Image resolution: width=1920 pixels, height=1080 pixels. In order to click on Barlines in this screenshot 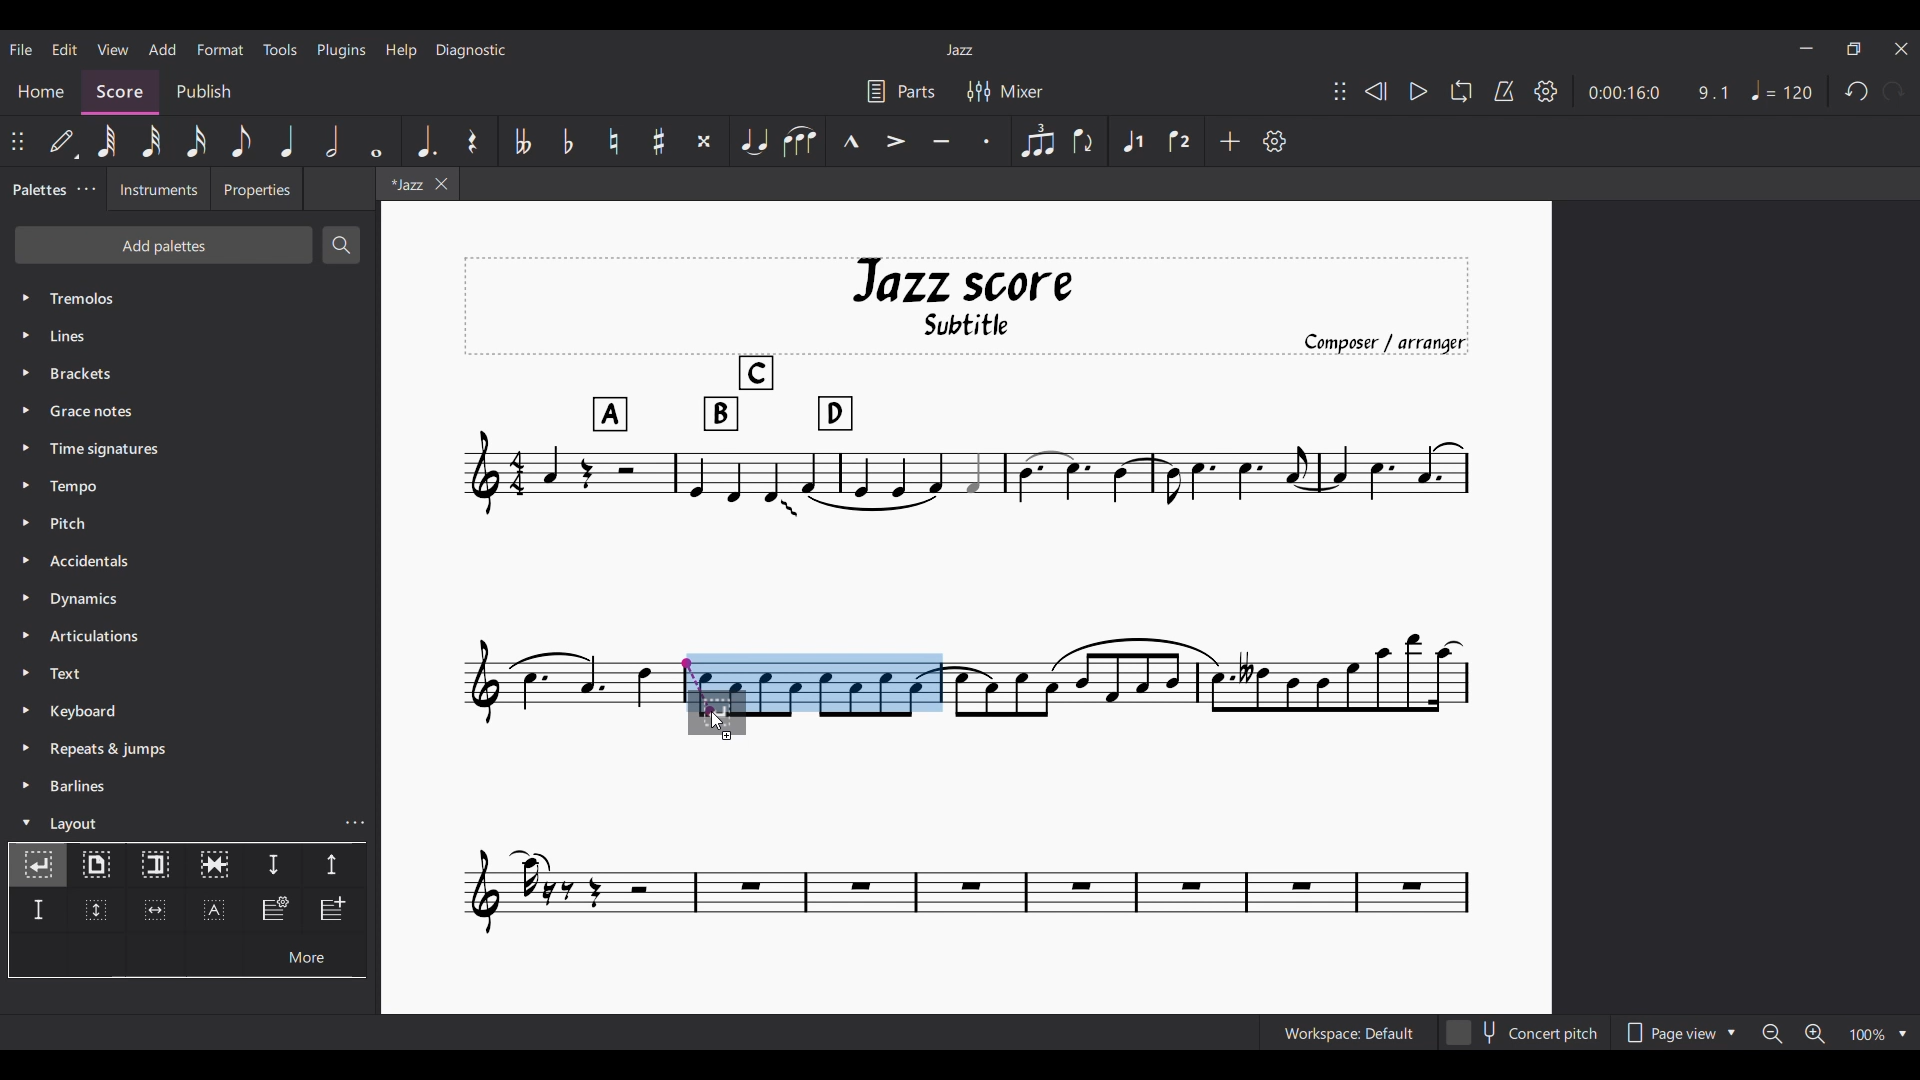, I will do `click(190, 786)`.